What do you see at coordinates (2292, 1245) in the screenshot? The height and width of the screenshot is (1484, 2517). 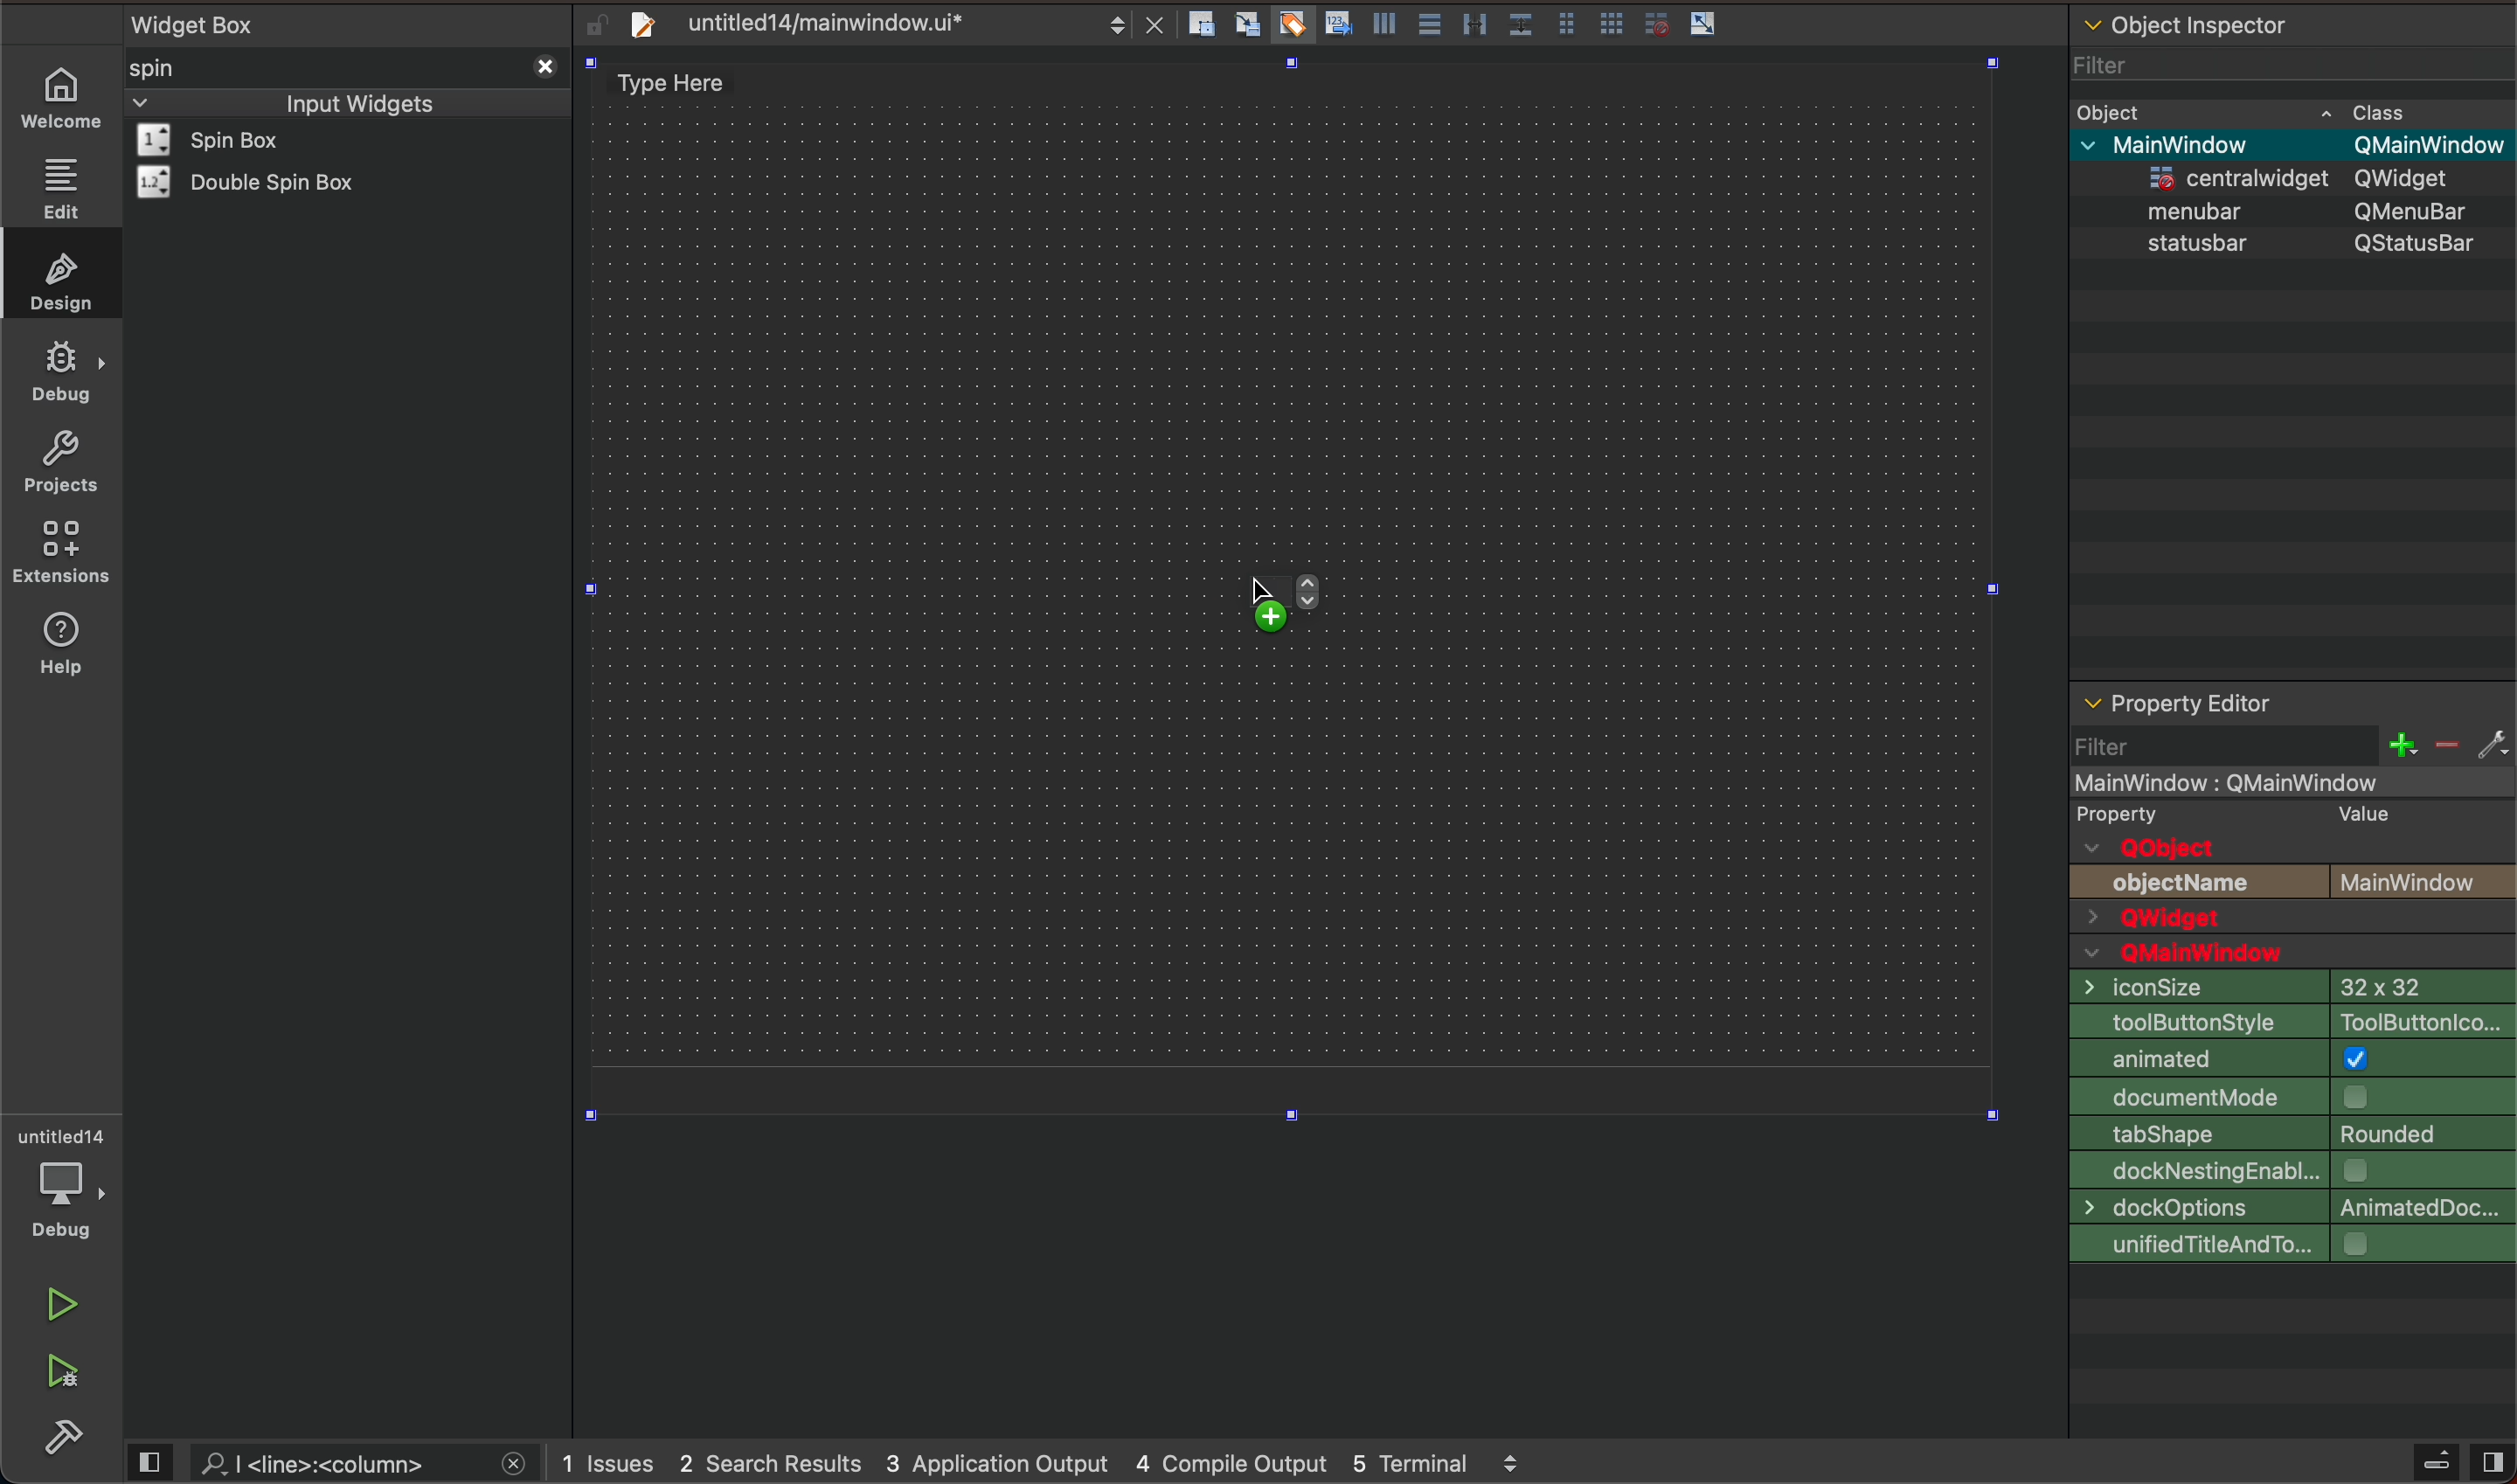 I see `unified title` at bounding box center [2292, 1245].